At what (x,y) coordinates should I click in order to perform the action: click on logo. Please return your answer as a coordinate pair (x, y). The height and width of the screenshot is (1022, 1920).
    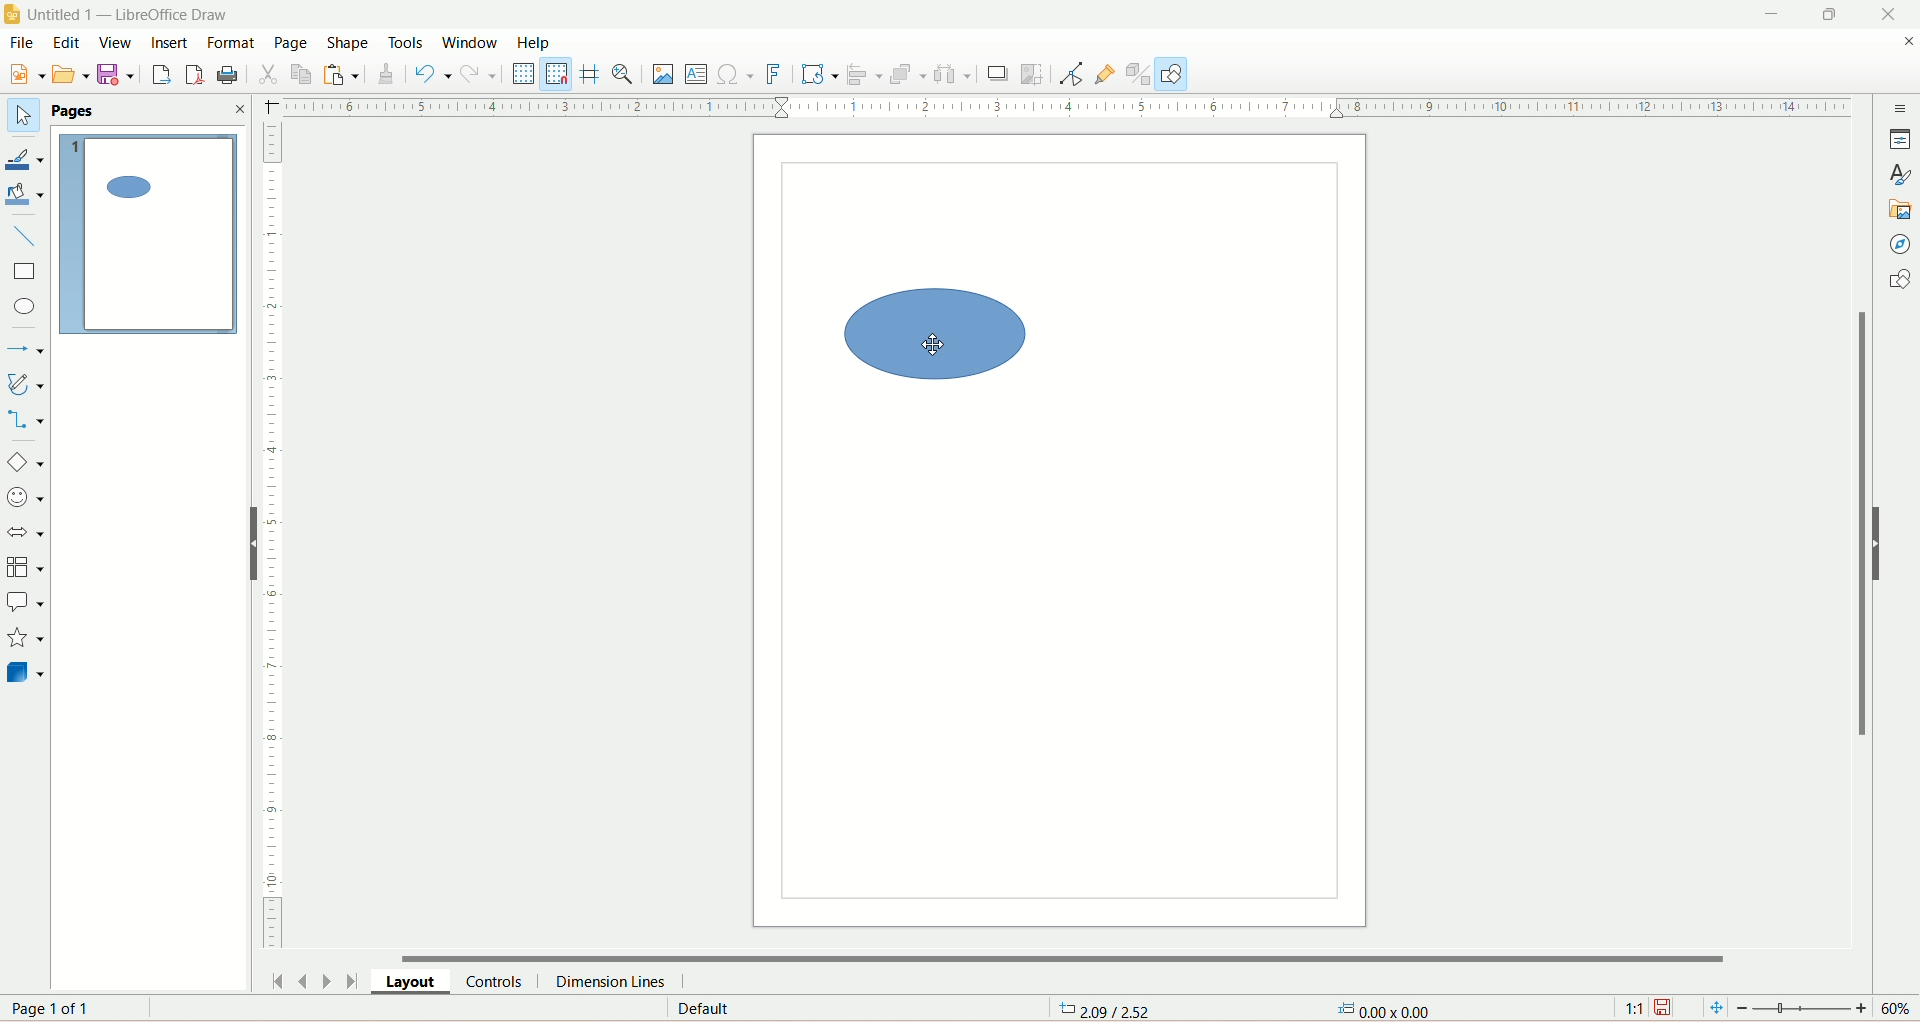
    Looking at the image, I should click on (13, 13).